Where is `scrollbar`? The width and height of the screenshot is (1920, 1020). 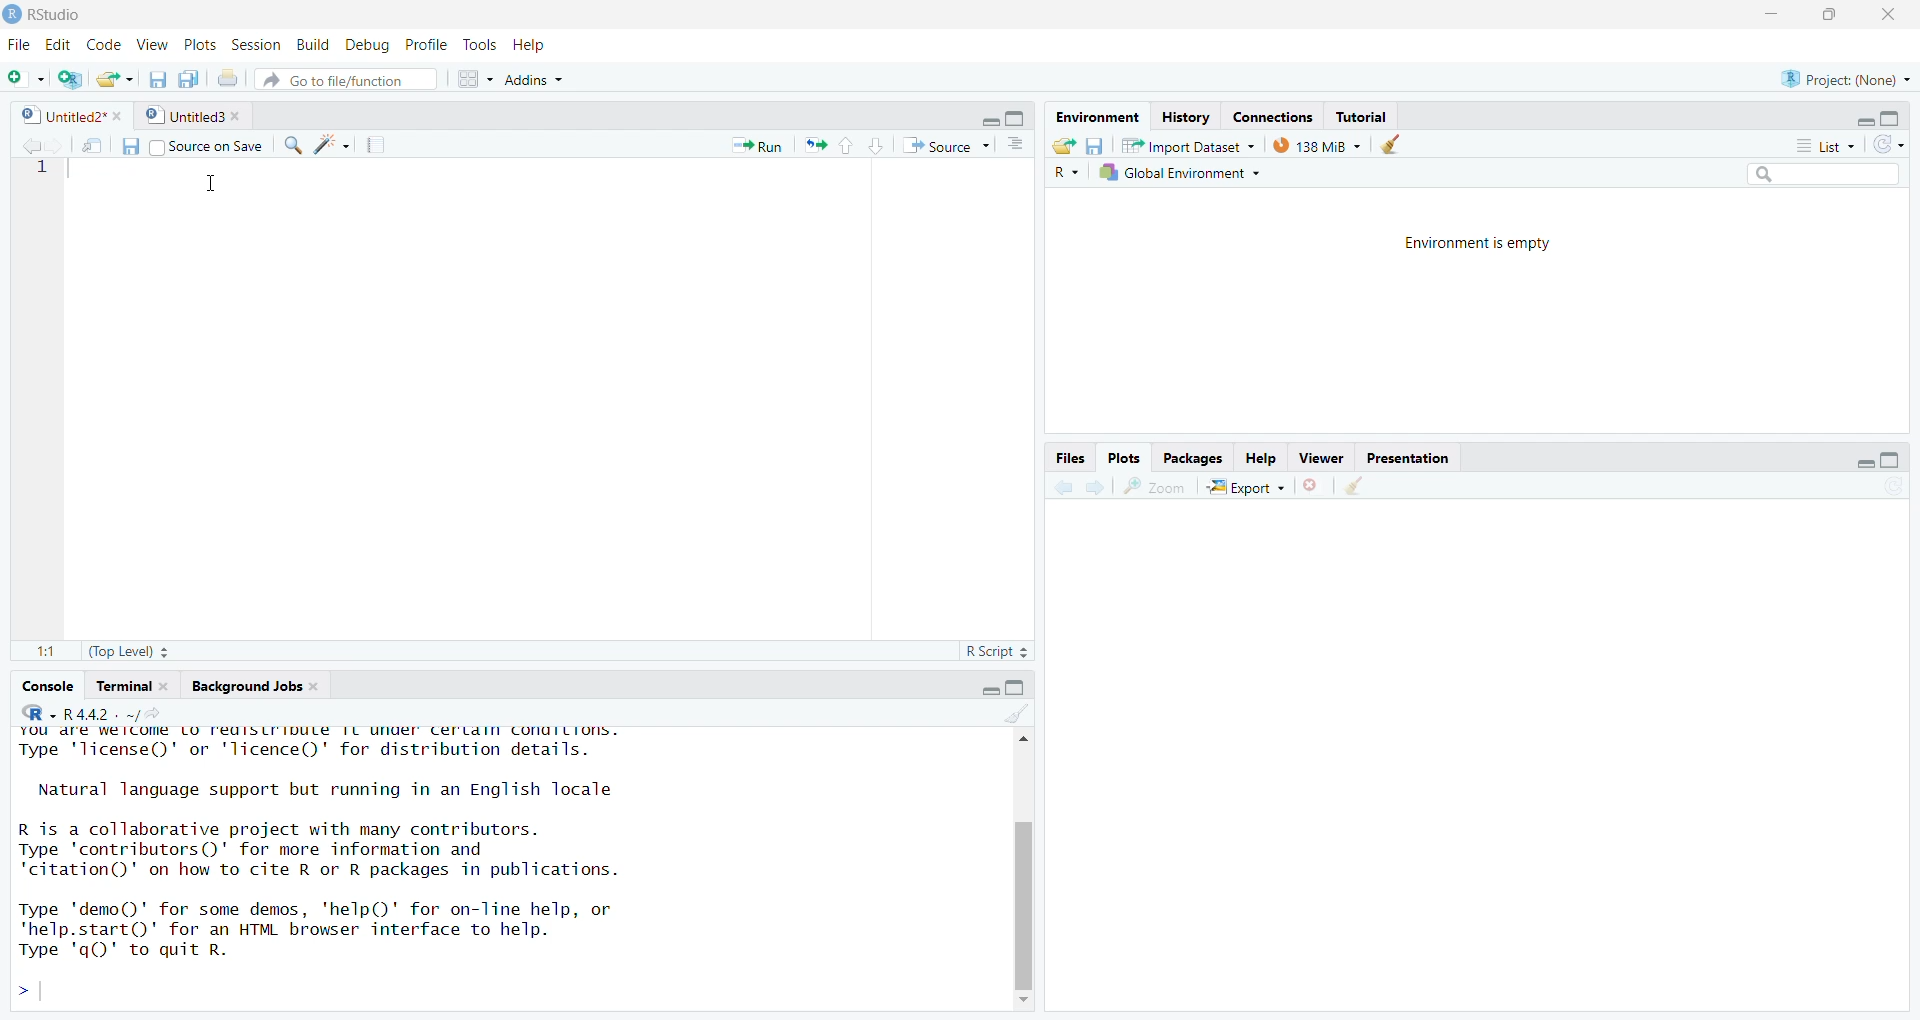
scrollbar is located at coordinates (1016, 867).